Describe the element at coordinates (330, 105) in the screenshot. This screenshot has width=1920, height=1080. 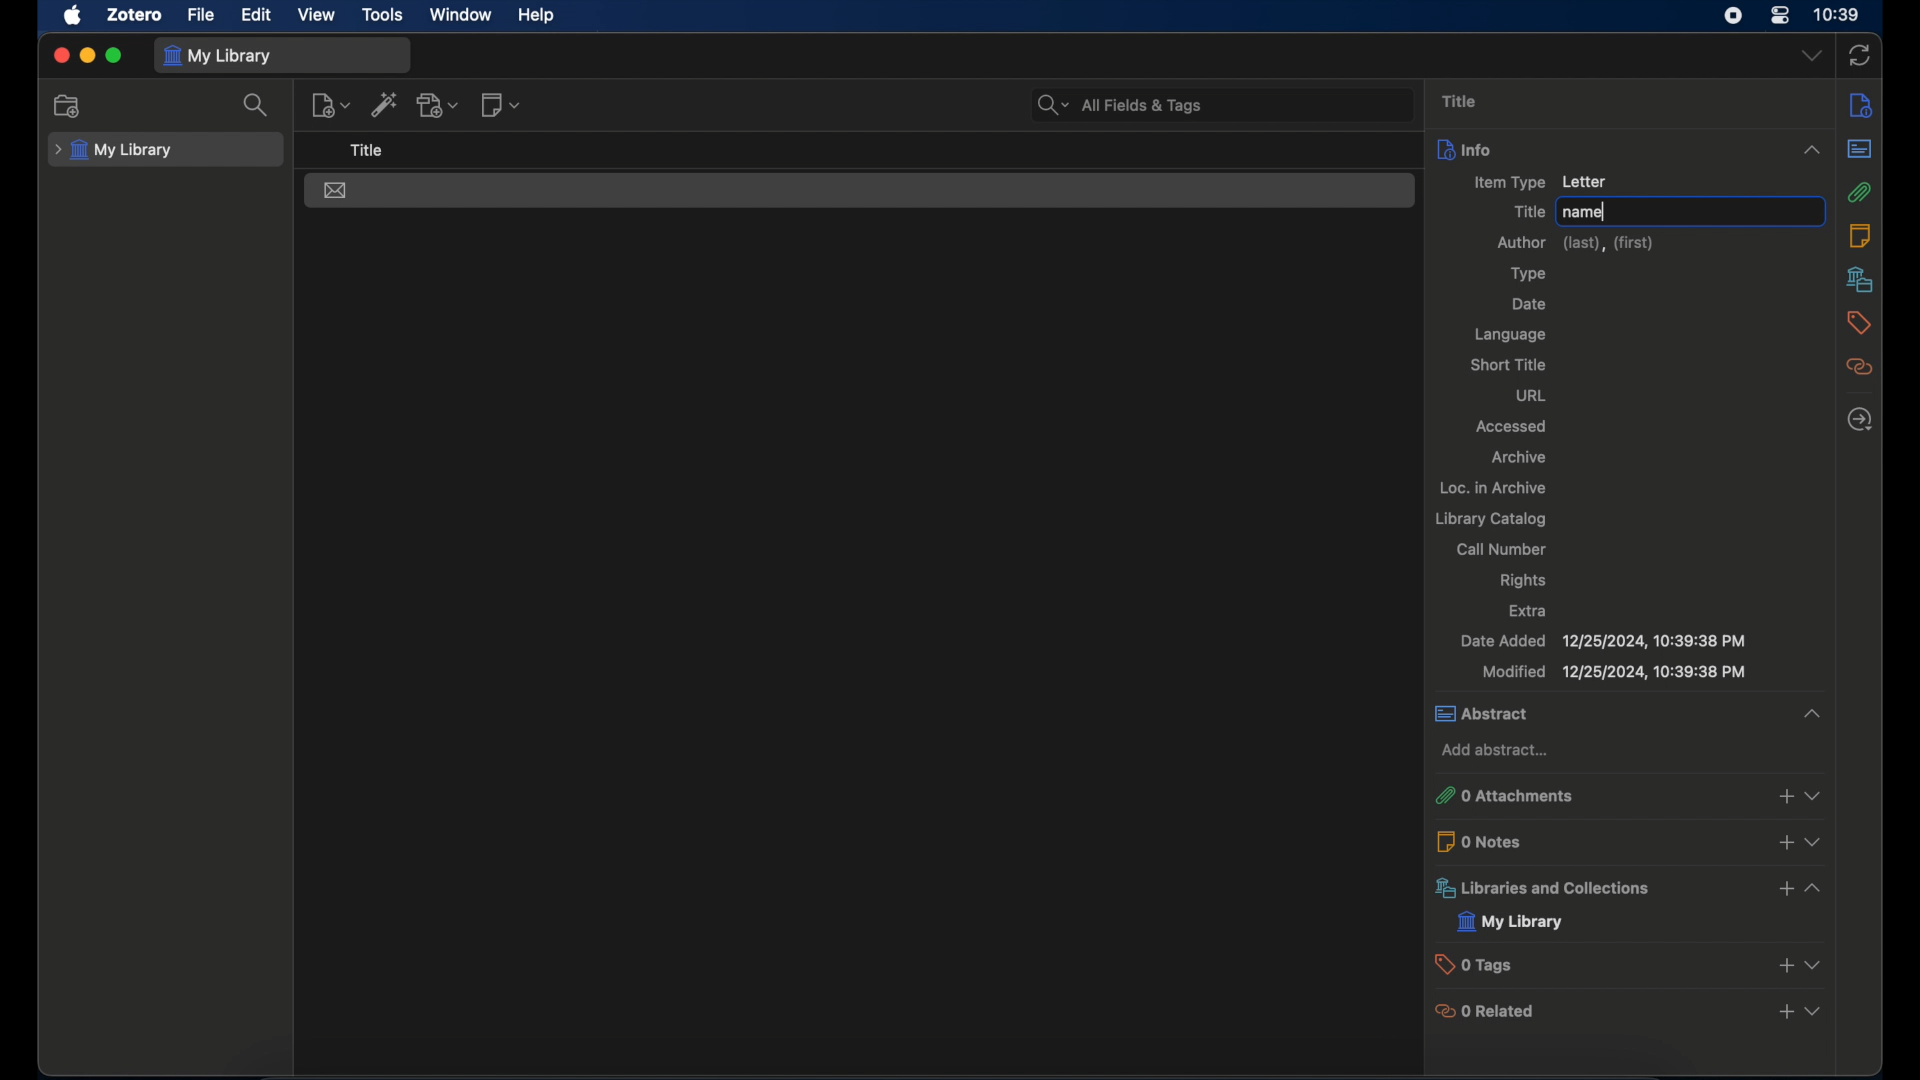
I see `new item` at that location.